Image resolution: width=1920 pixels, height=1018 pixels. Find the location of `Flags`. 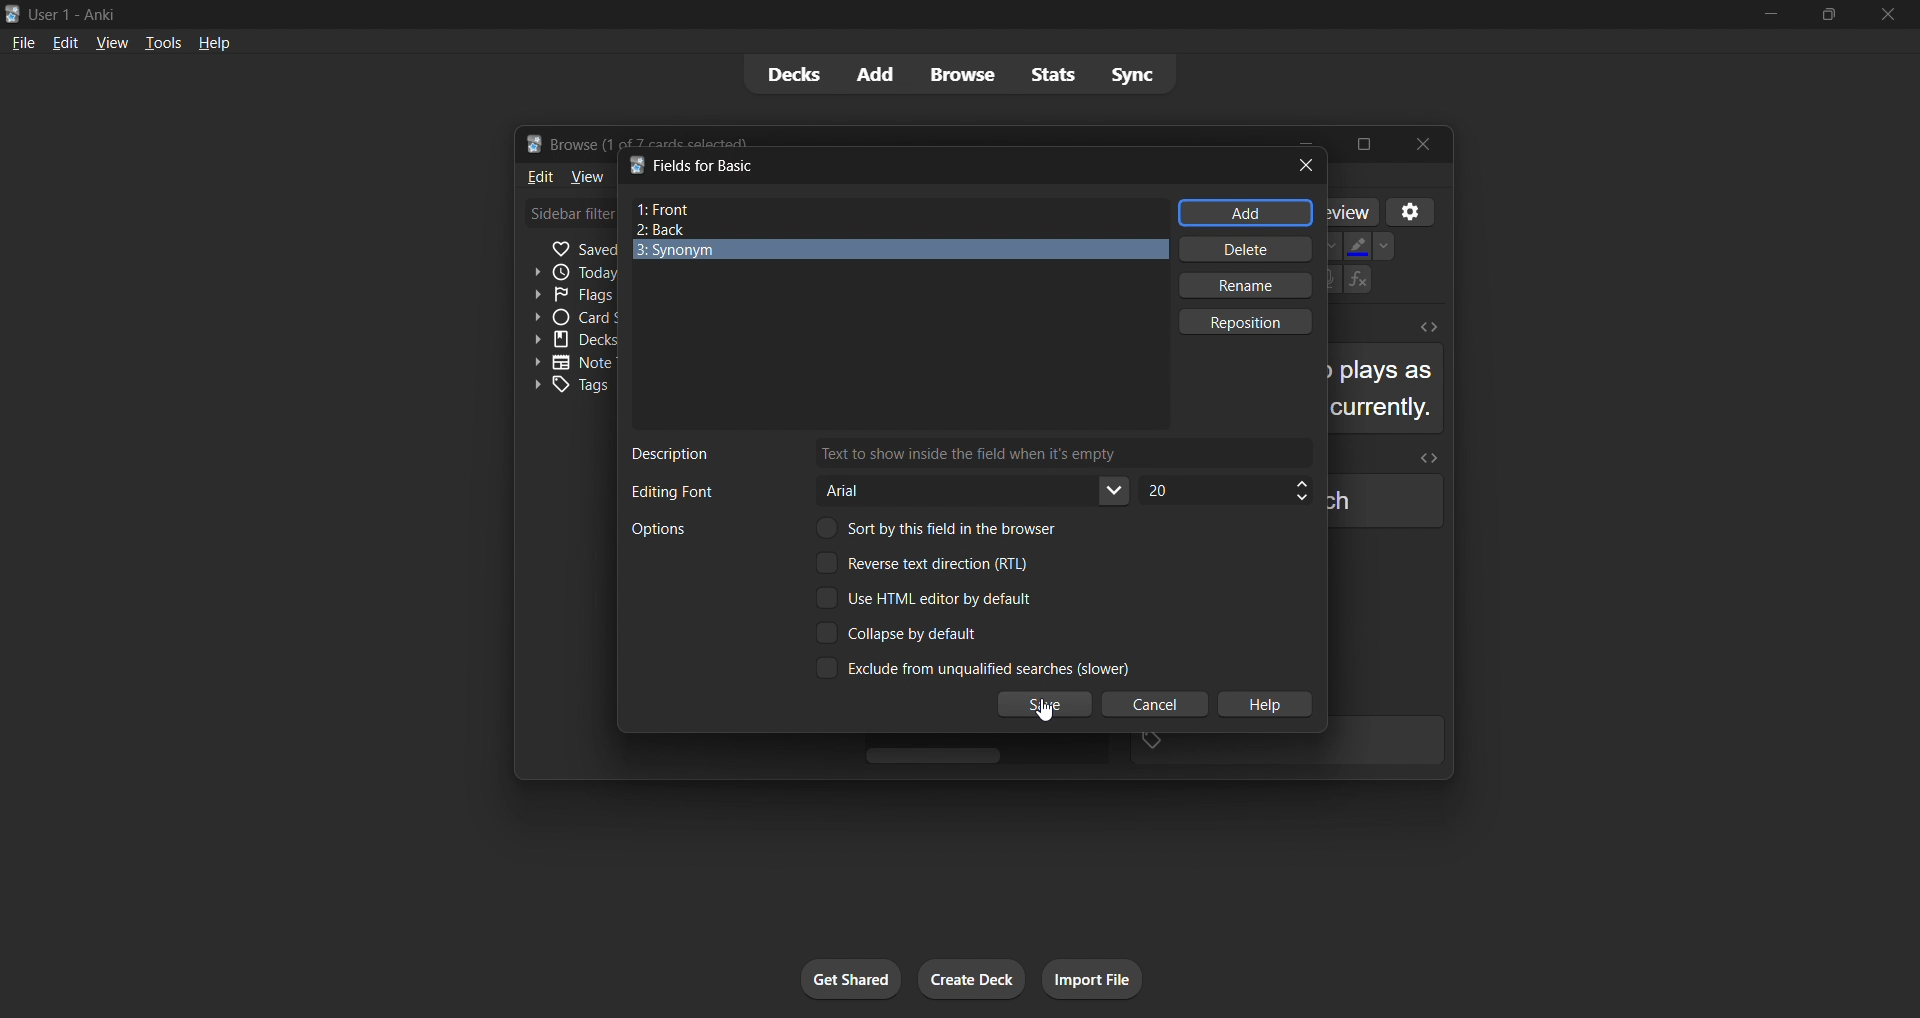

Flags is located at coordinates (567, 295).